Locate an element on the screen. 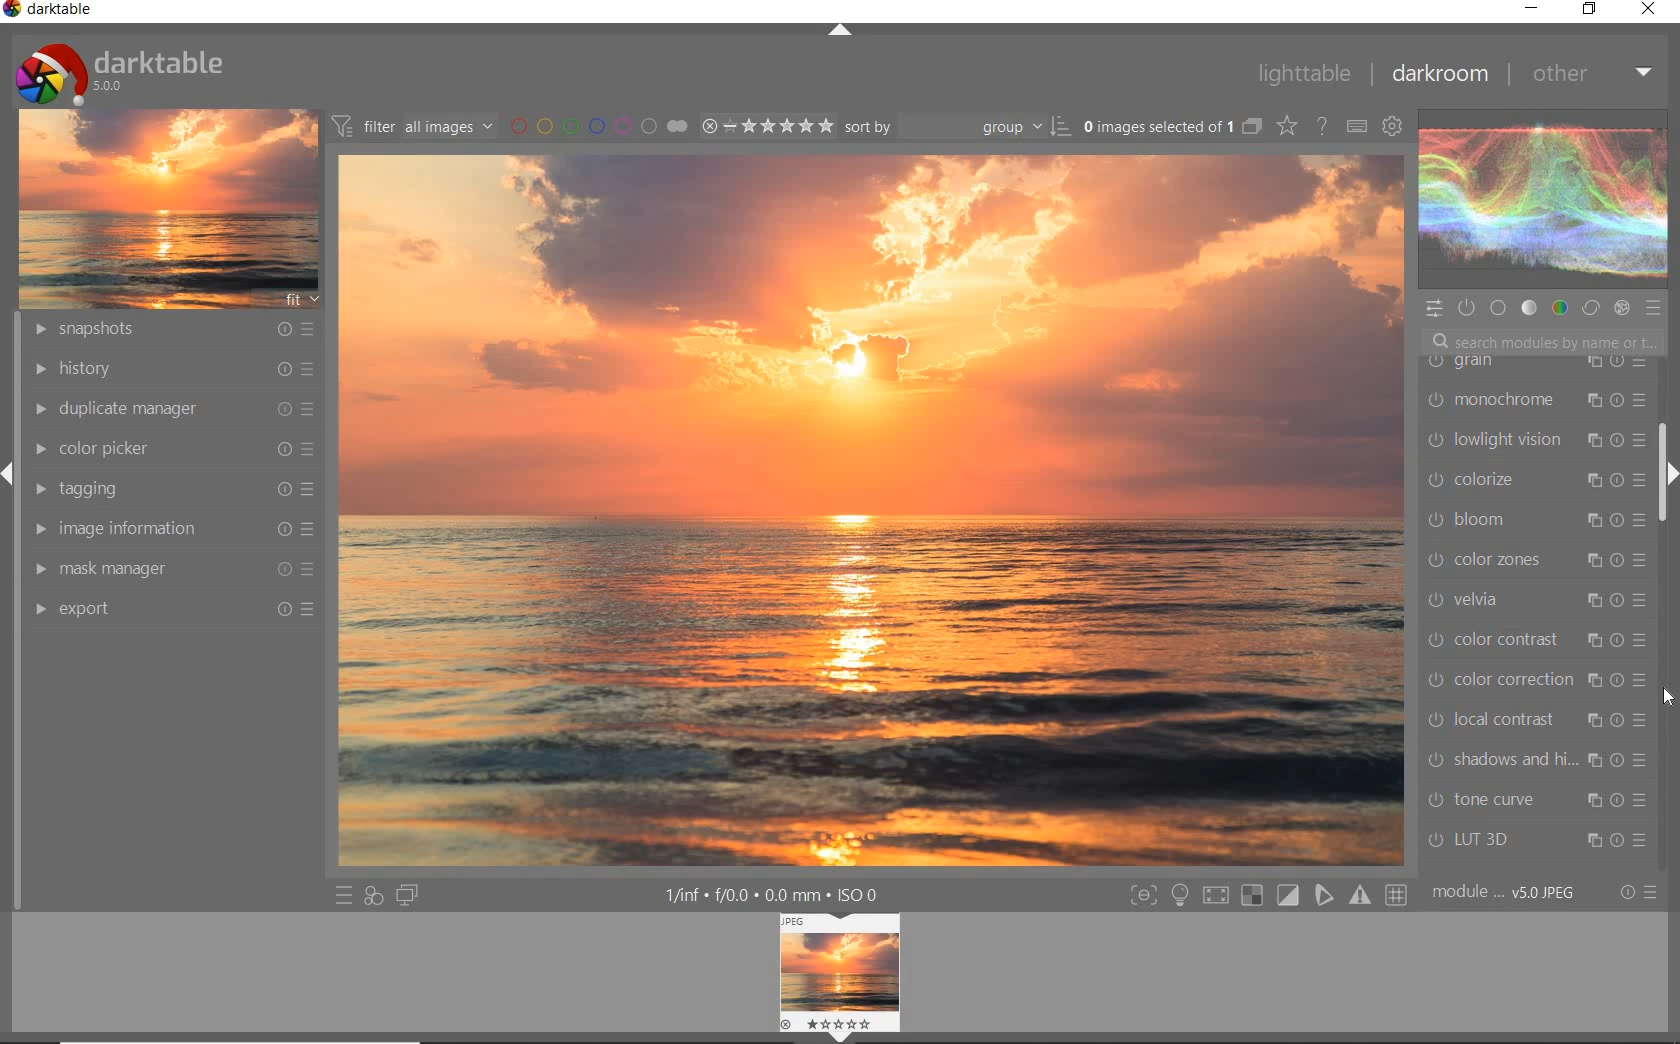  IMAGE INFORMATION is located at coordinates (175, 528).